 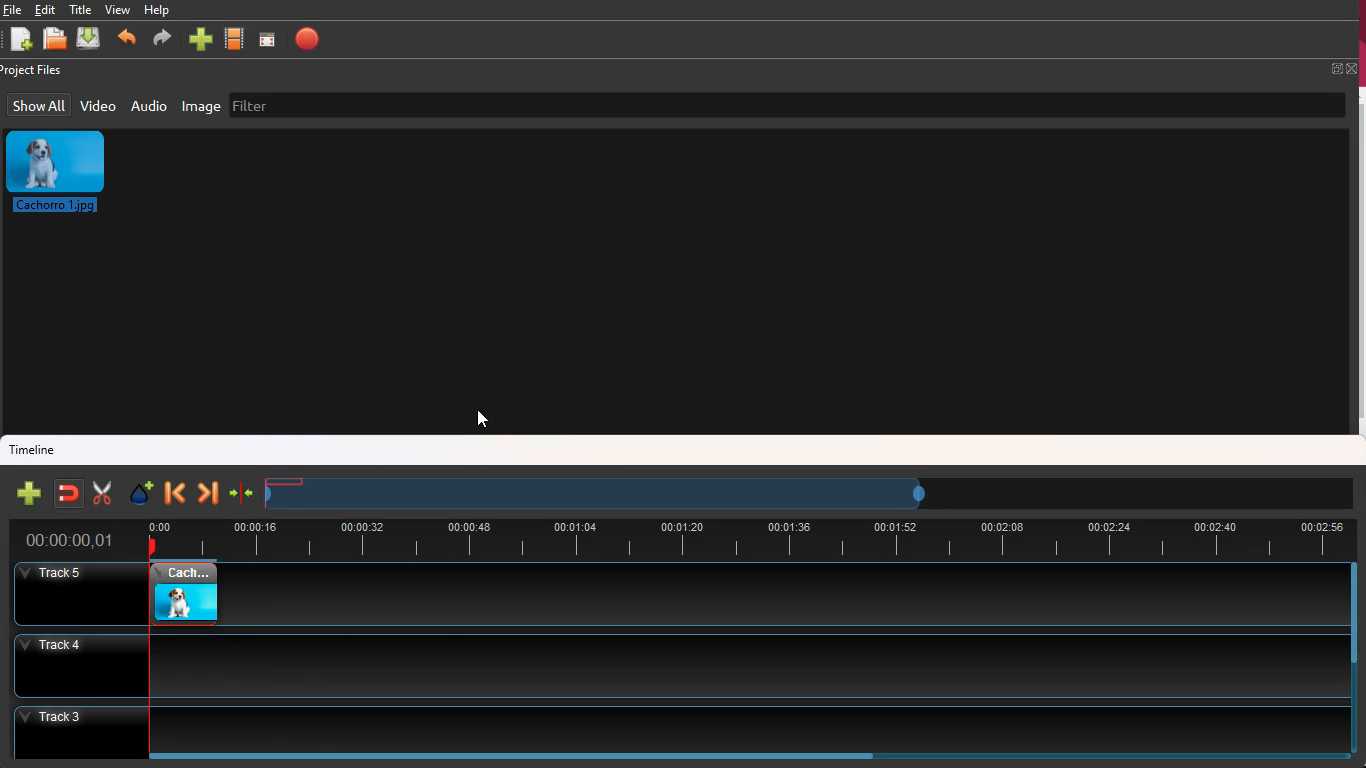 What do you see at coordinates (201, 107) in the screenshot?
I see `image` at bounding box center [201, 107].